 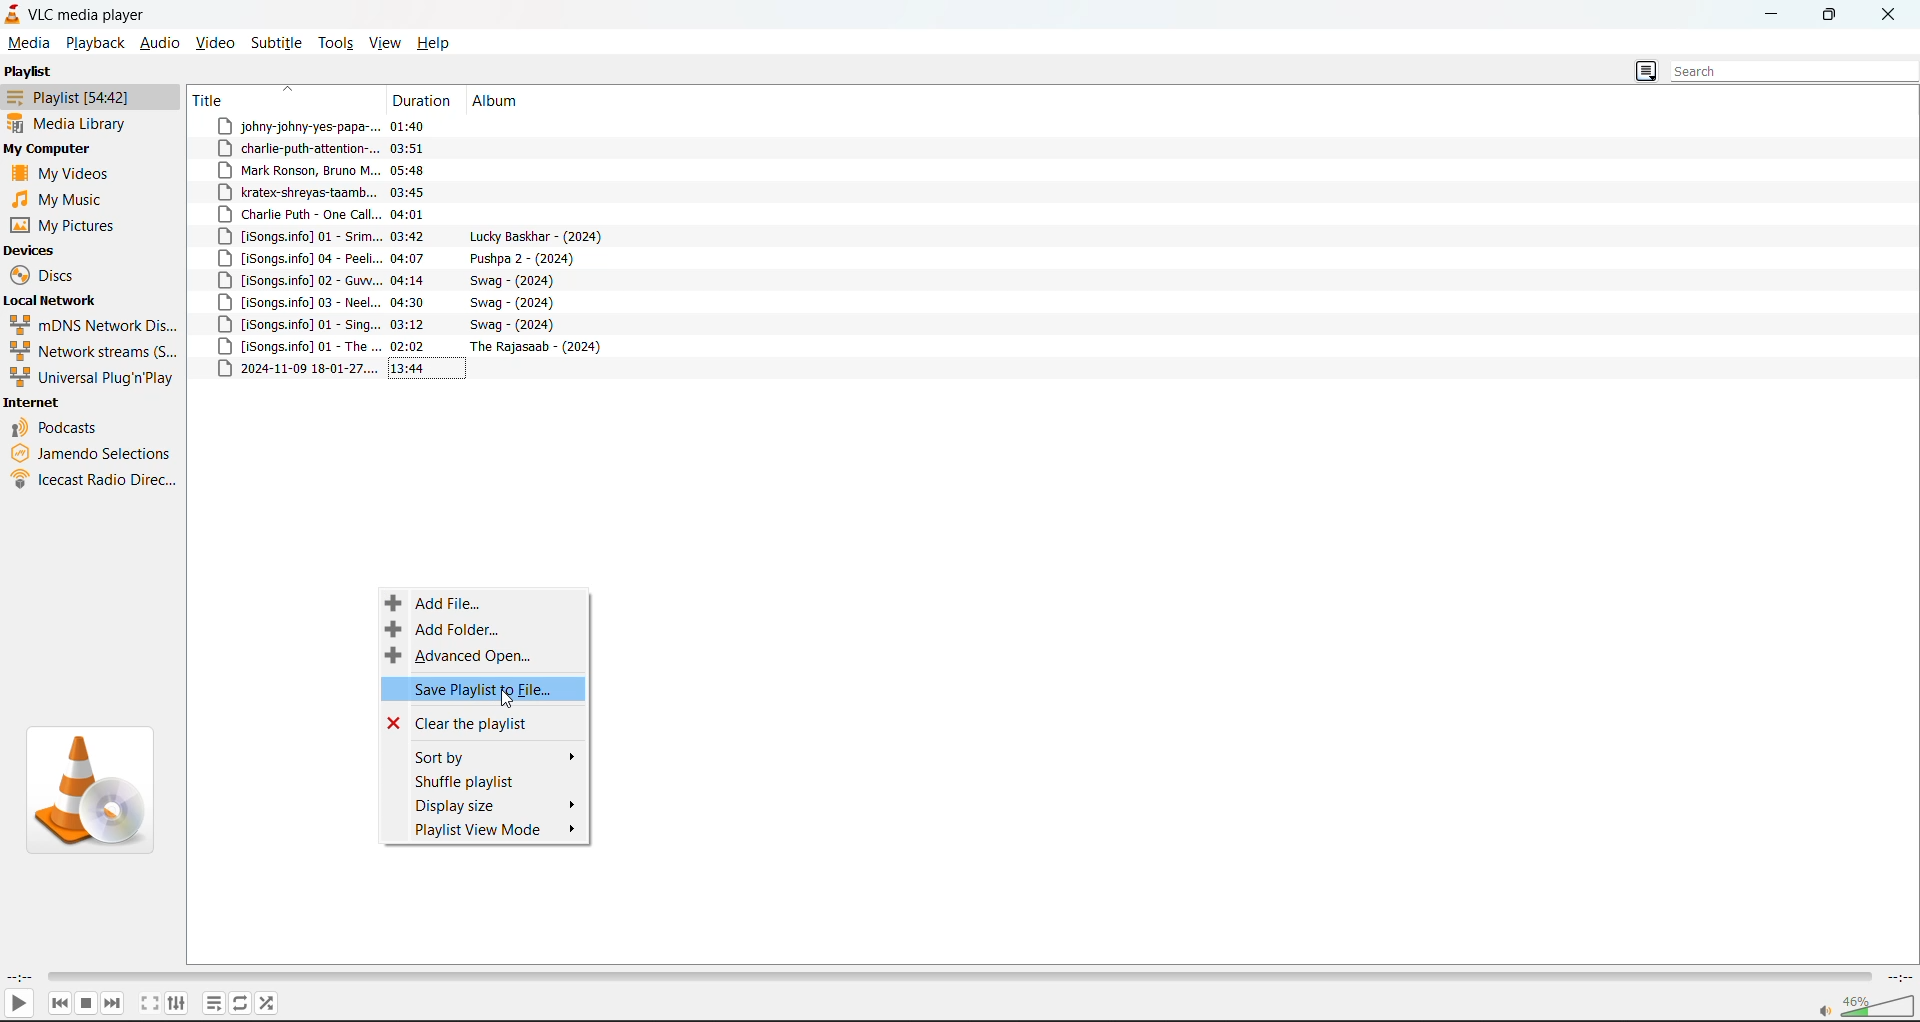 What do you see at coordinates (94, 326) in the screenshot?
I see `mdns network` at bounding box center [94, 326].